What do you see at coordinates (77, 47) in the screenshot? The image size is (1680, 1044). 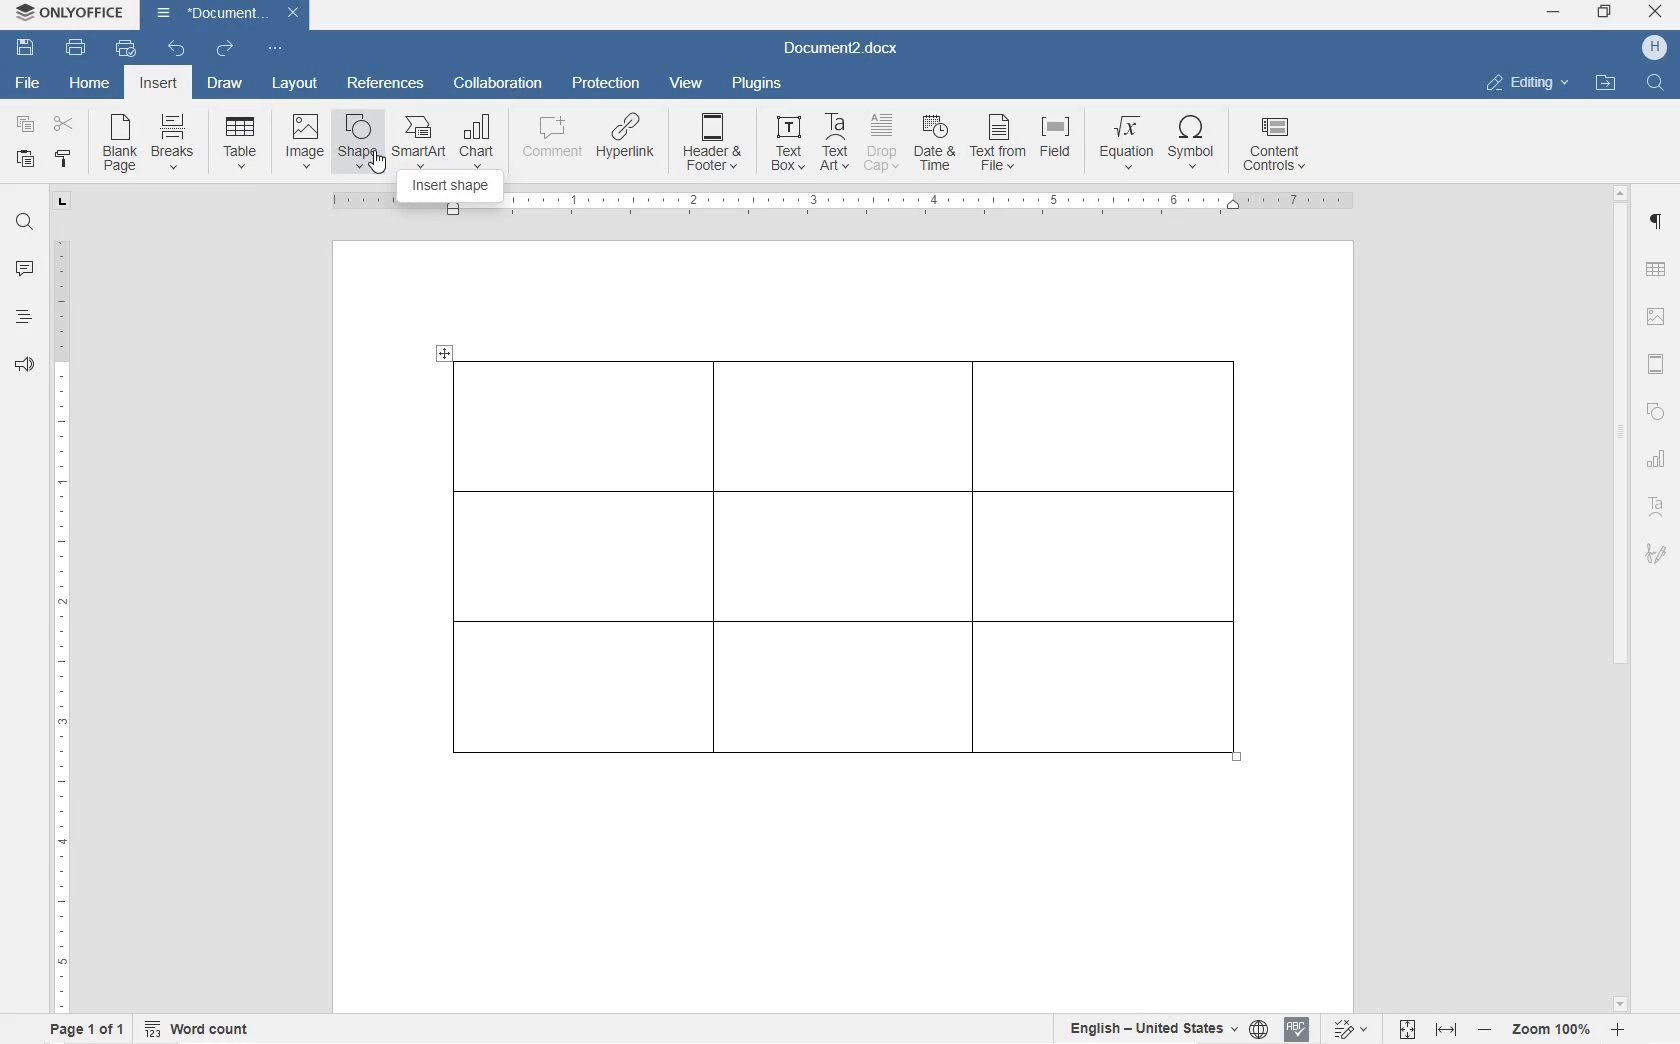 I see `print` at bounding box center [77, 47].